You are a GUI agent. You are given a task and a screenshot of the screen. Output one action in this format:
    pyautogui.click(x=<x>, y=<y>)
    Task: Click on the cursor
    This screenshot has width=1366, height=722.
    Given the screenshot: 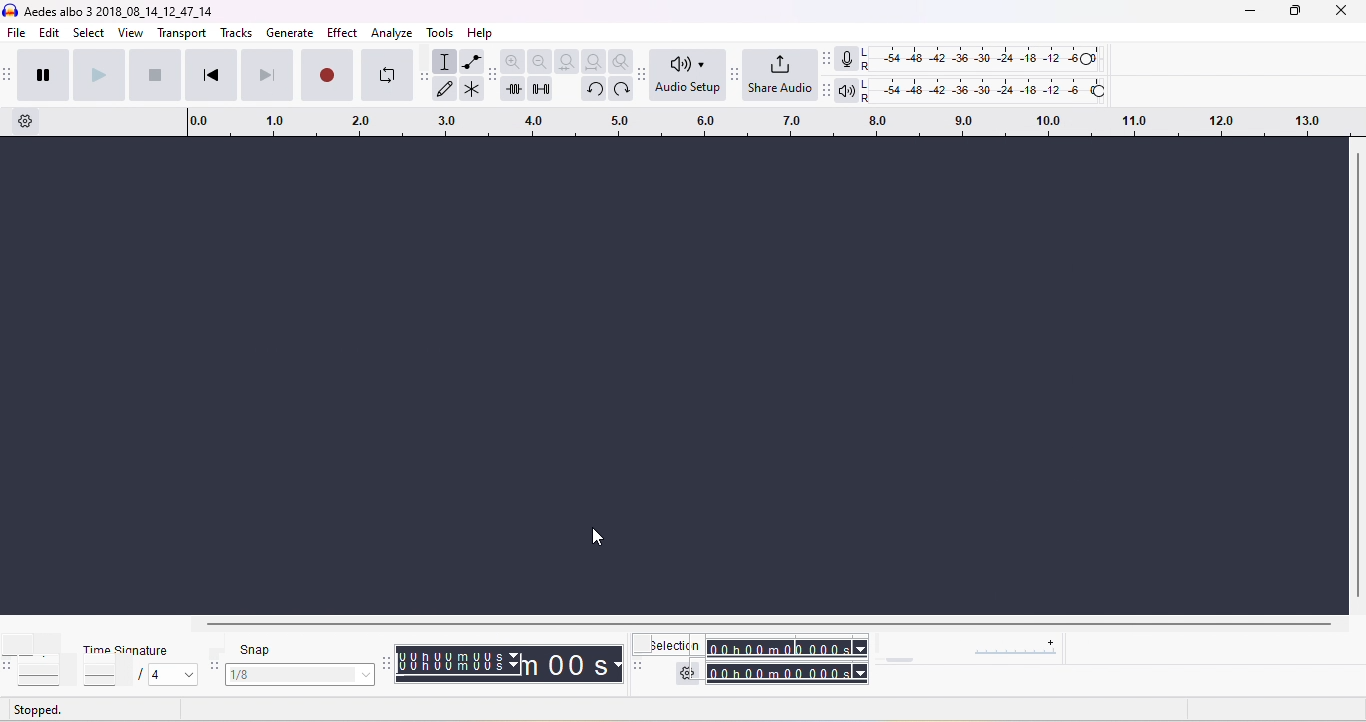 What is the action you would take?
    pyautogui.click(x=604, y=537)
    